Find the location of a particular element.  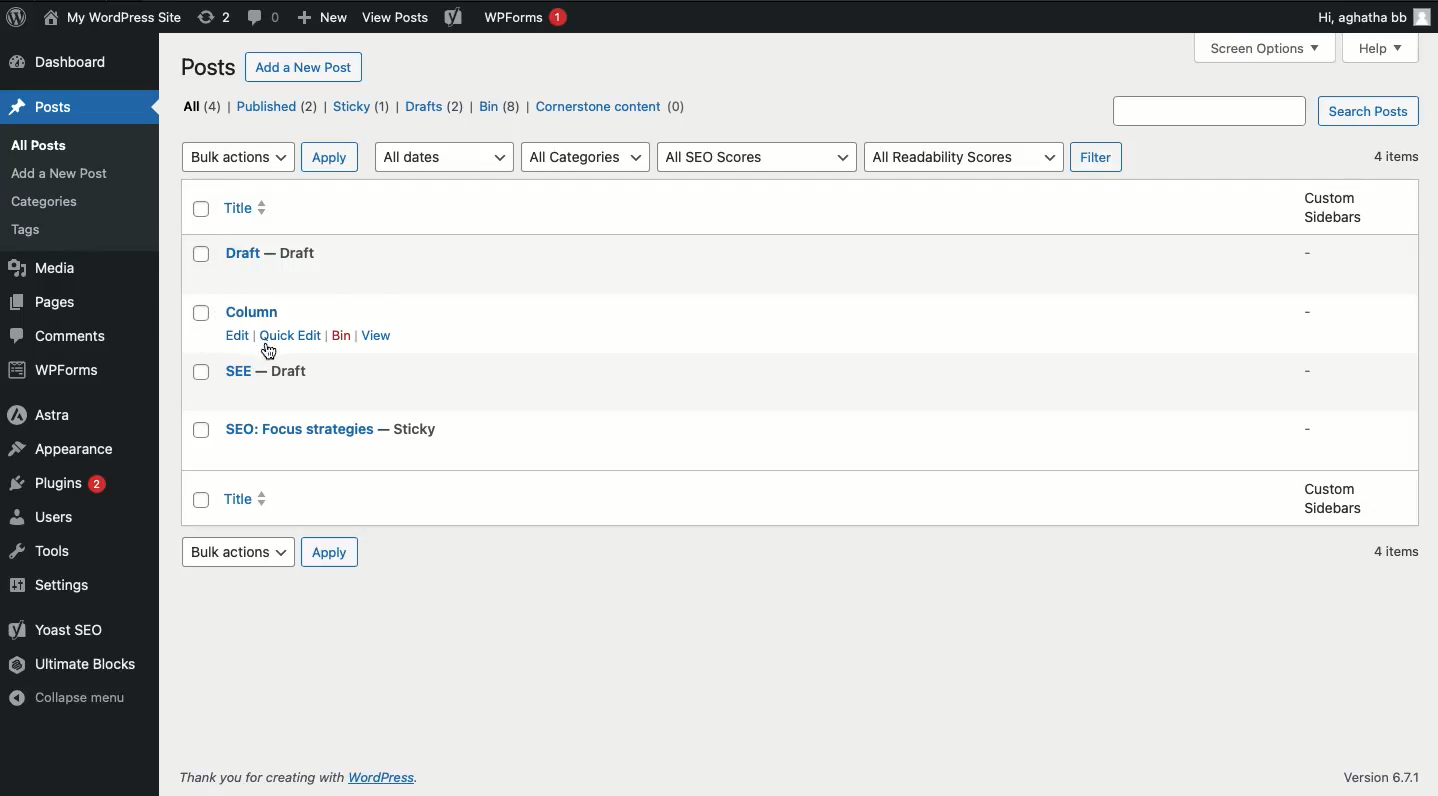

checkbox is located at coordinates (200, 255).